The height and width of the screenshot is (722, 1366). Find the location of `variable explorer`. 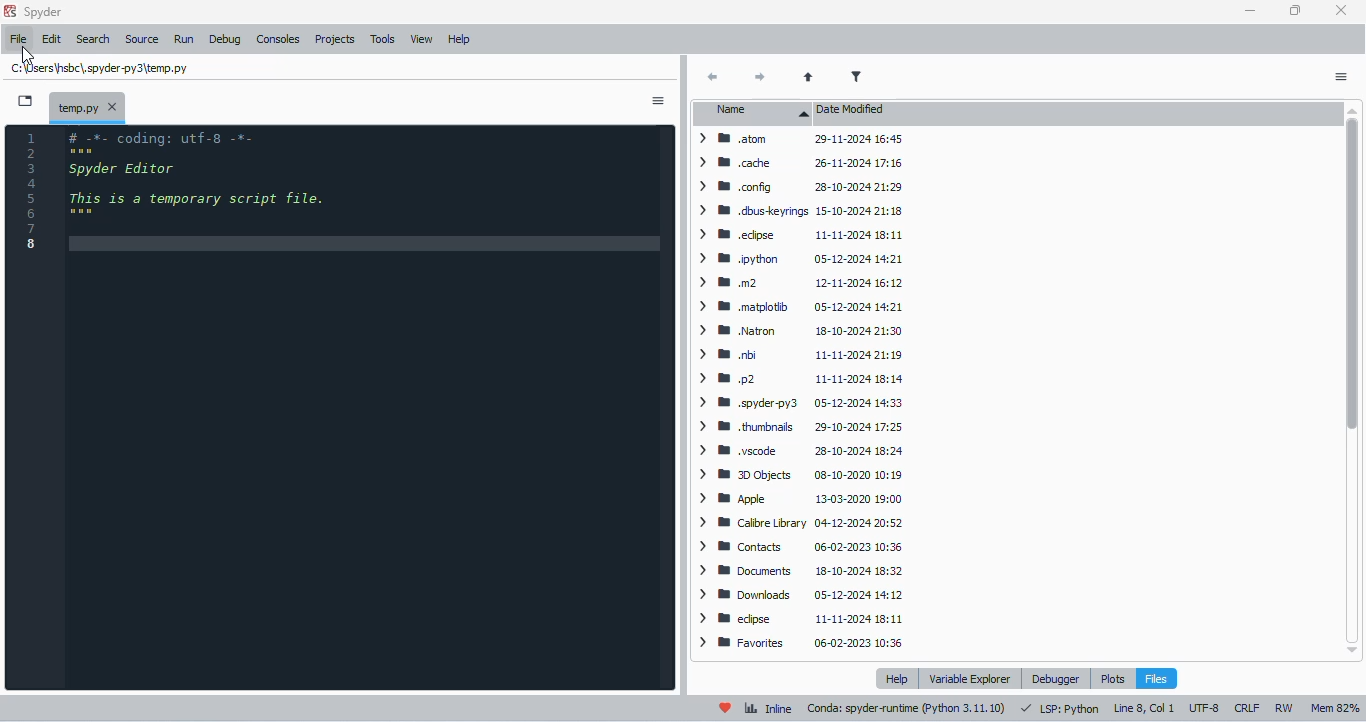

variable explorer is located at coordinates (972, 678).